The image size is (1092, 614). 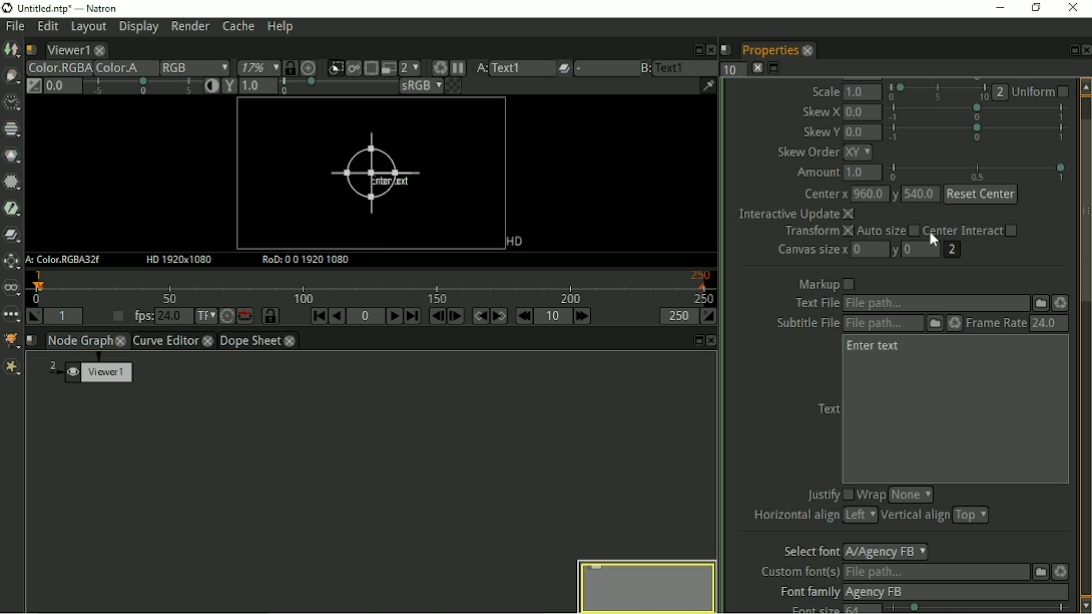 I want to click on Set the playback in point at the current frame, so click(x=33, y=316).